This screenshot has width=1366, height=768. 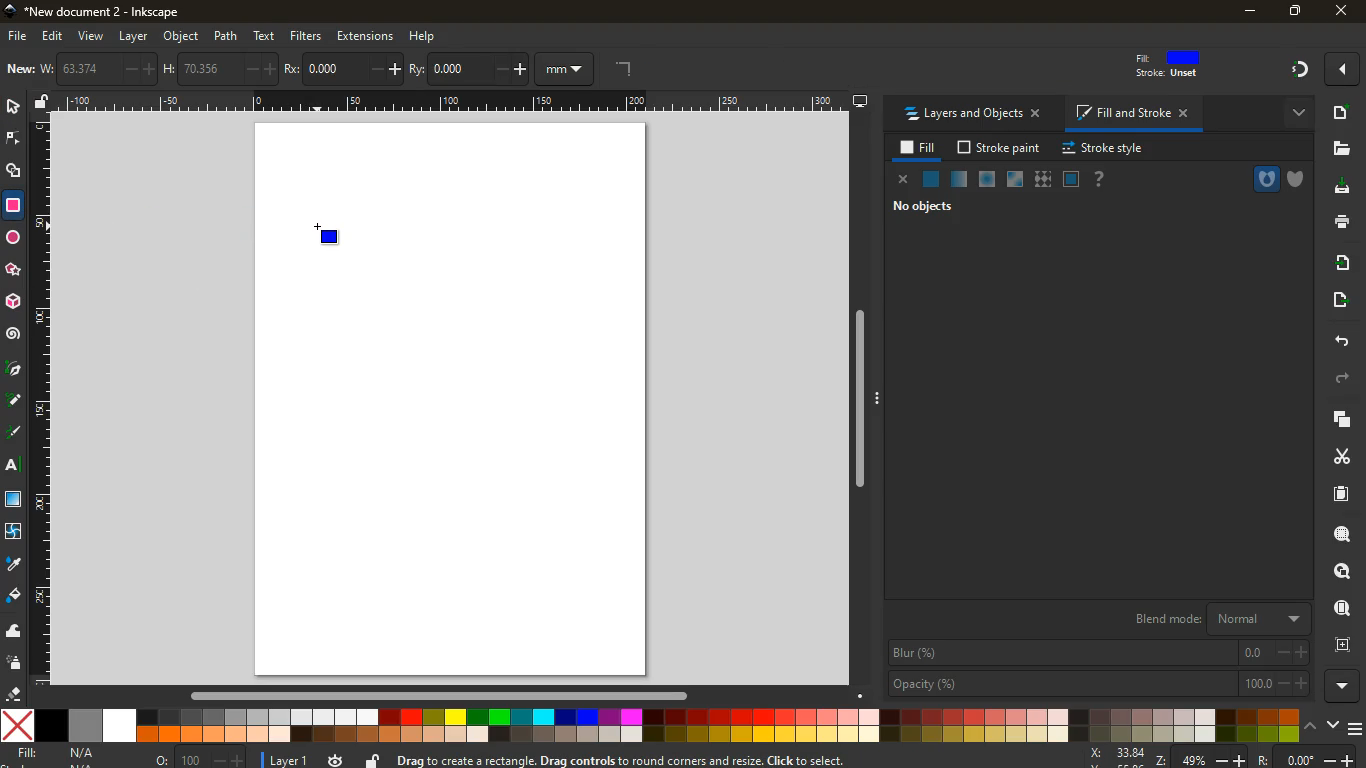 What do you see at coordinates (469, 69) in the screenshot?
I see `ry` at bounding box center [469, 69].